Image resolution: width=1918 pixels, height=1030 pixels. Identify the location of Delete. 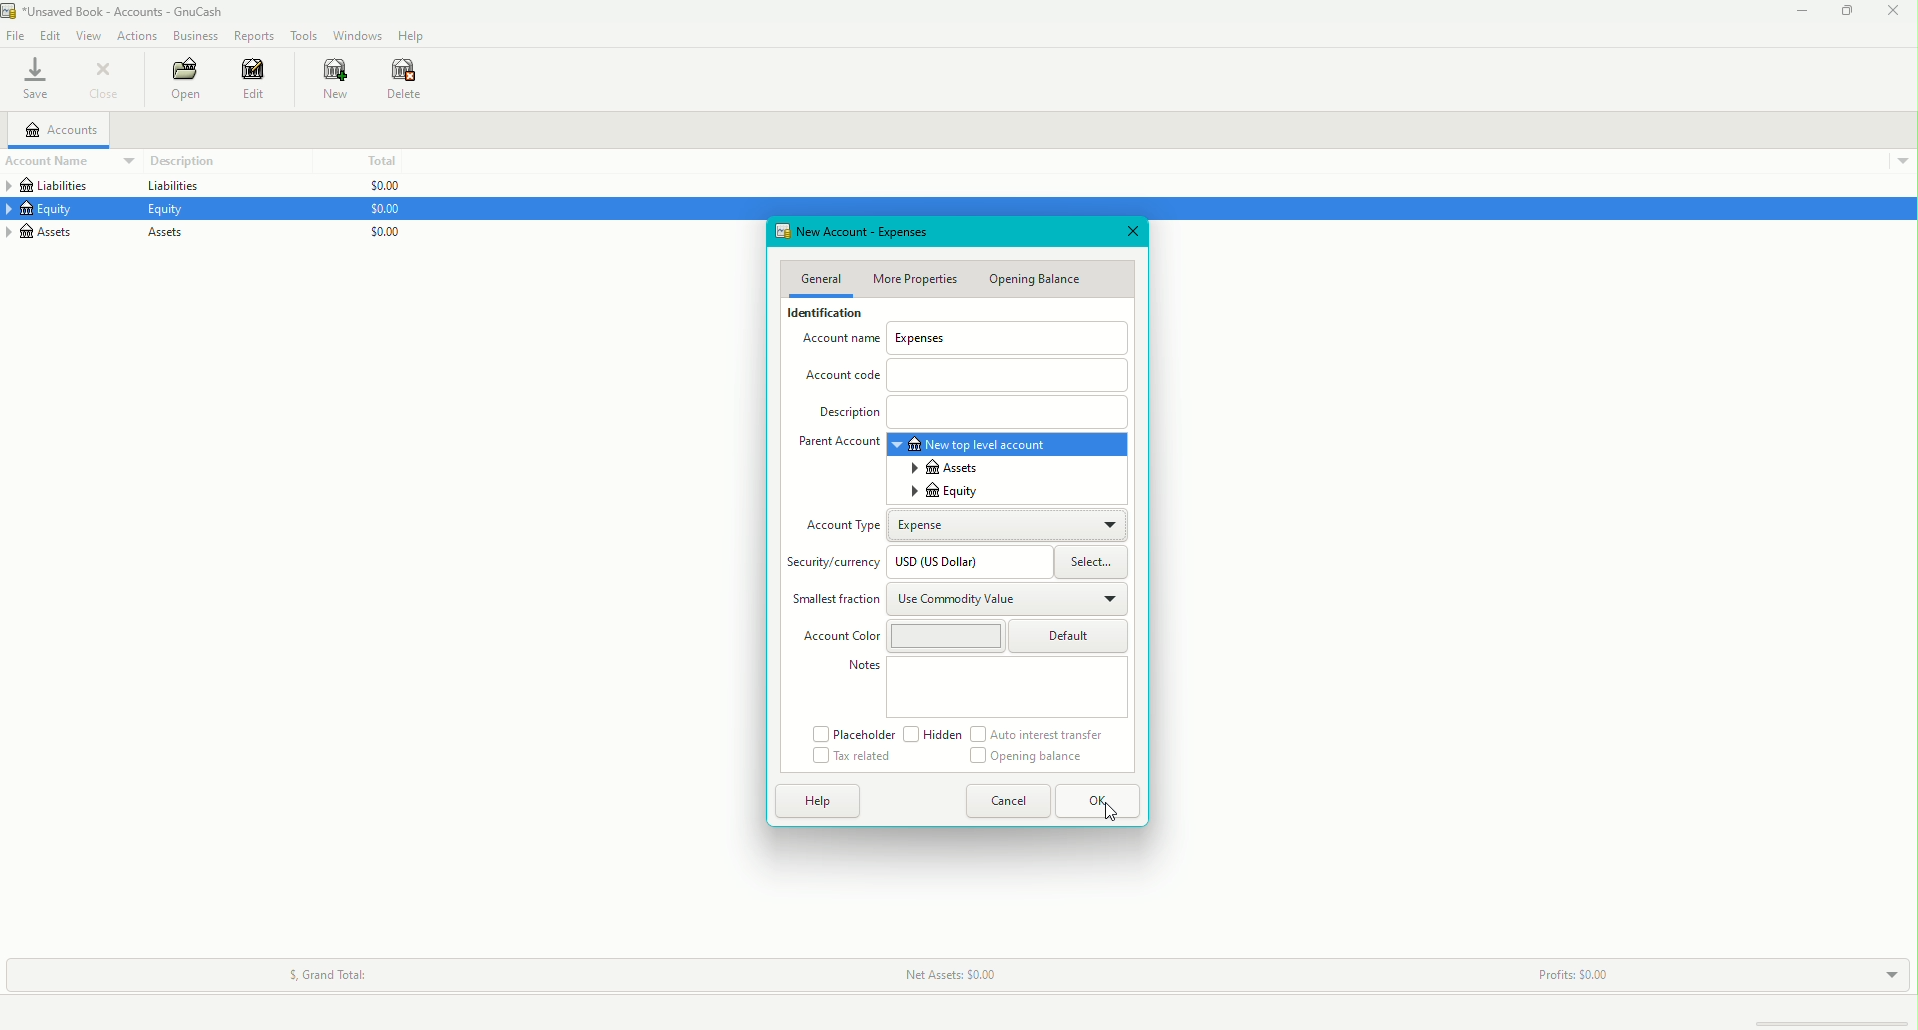
(408, 79).